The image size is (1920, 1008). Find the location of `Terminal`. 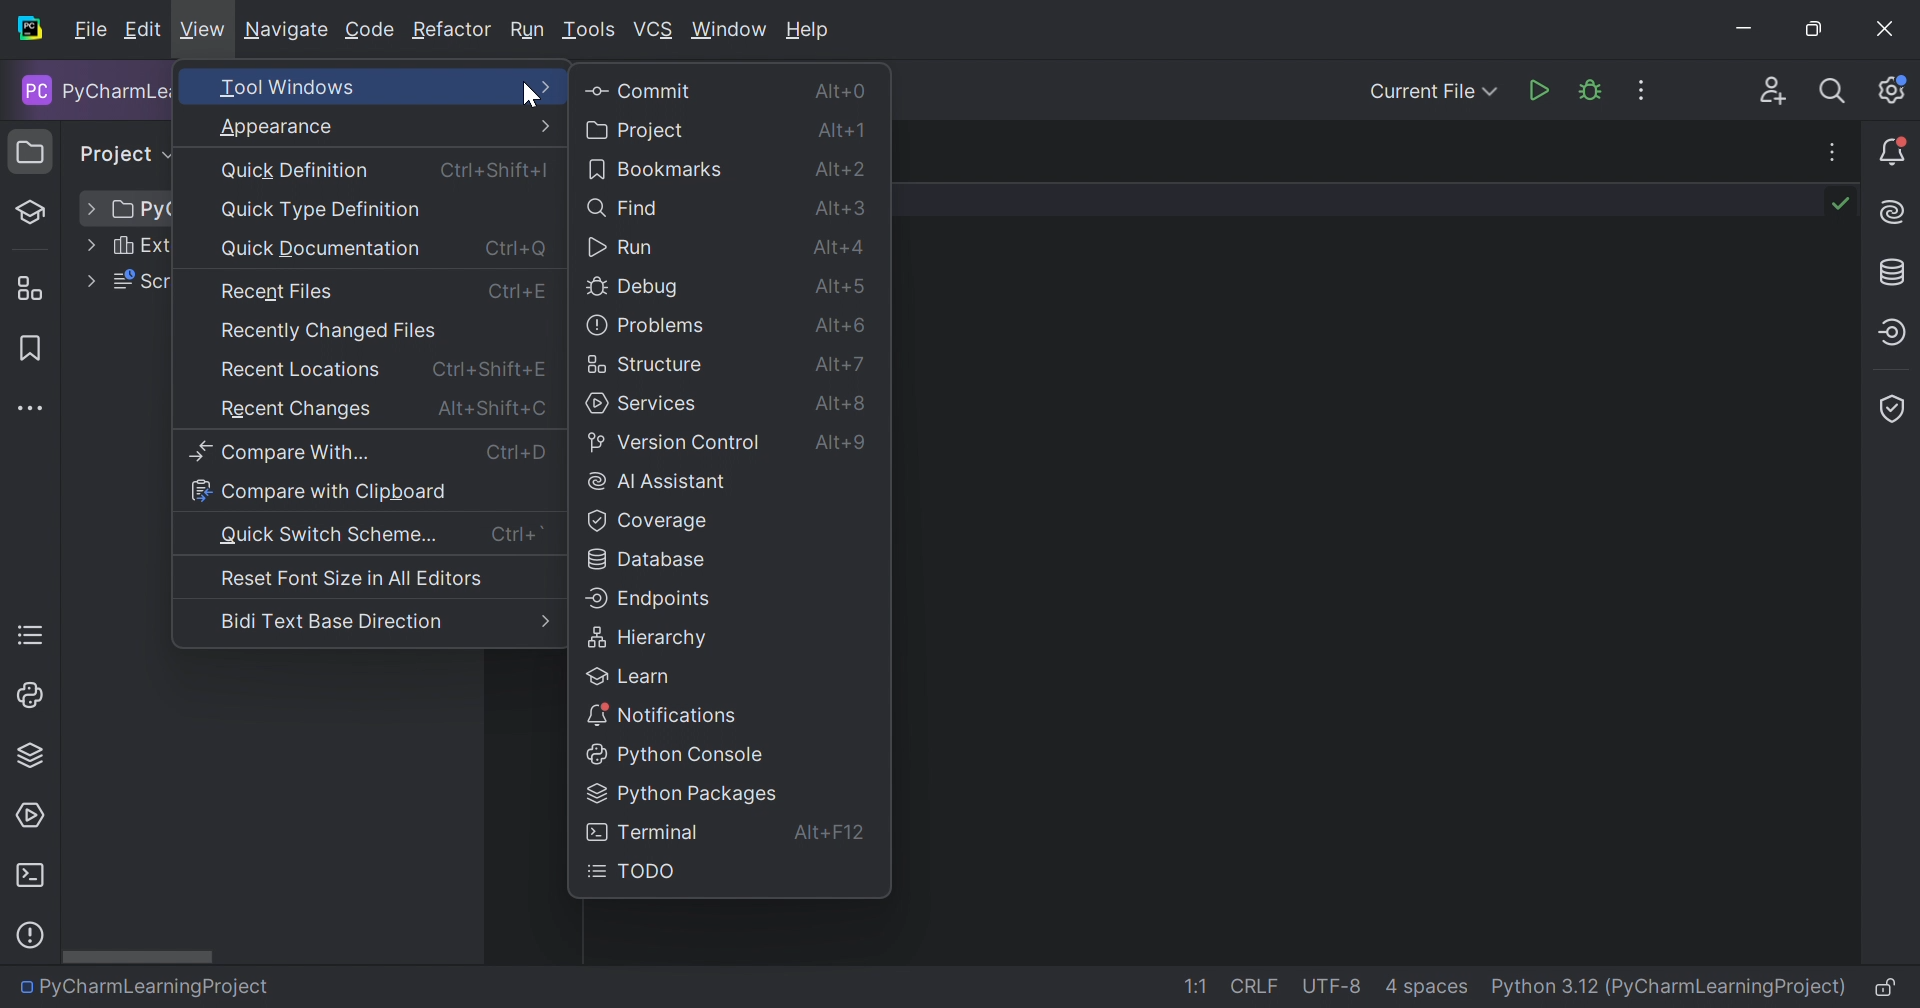

Terminal is located at coordinates (643, 831).